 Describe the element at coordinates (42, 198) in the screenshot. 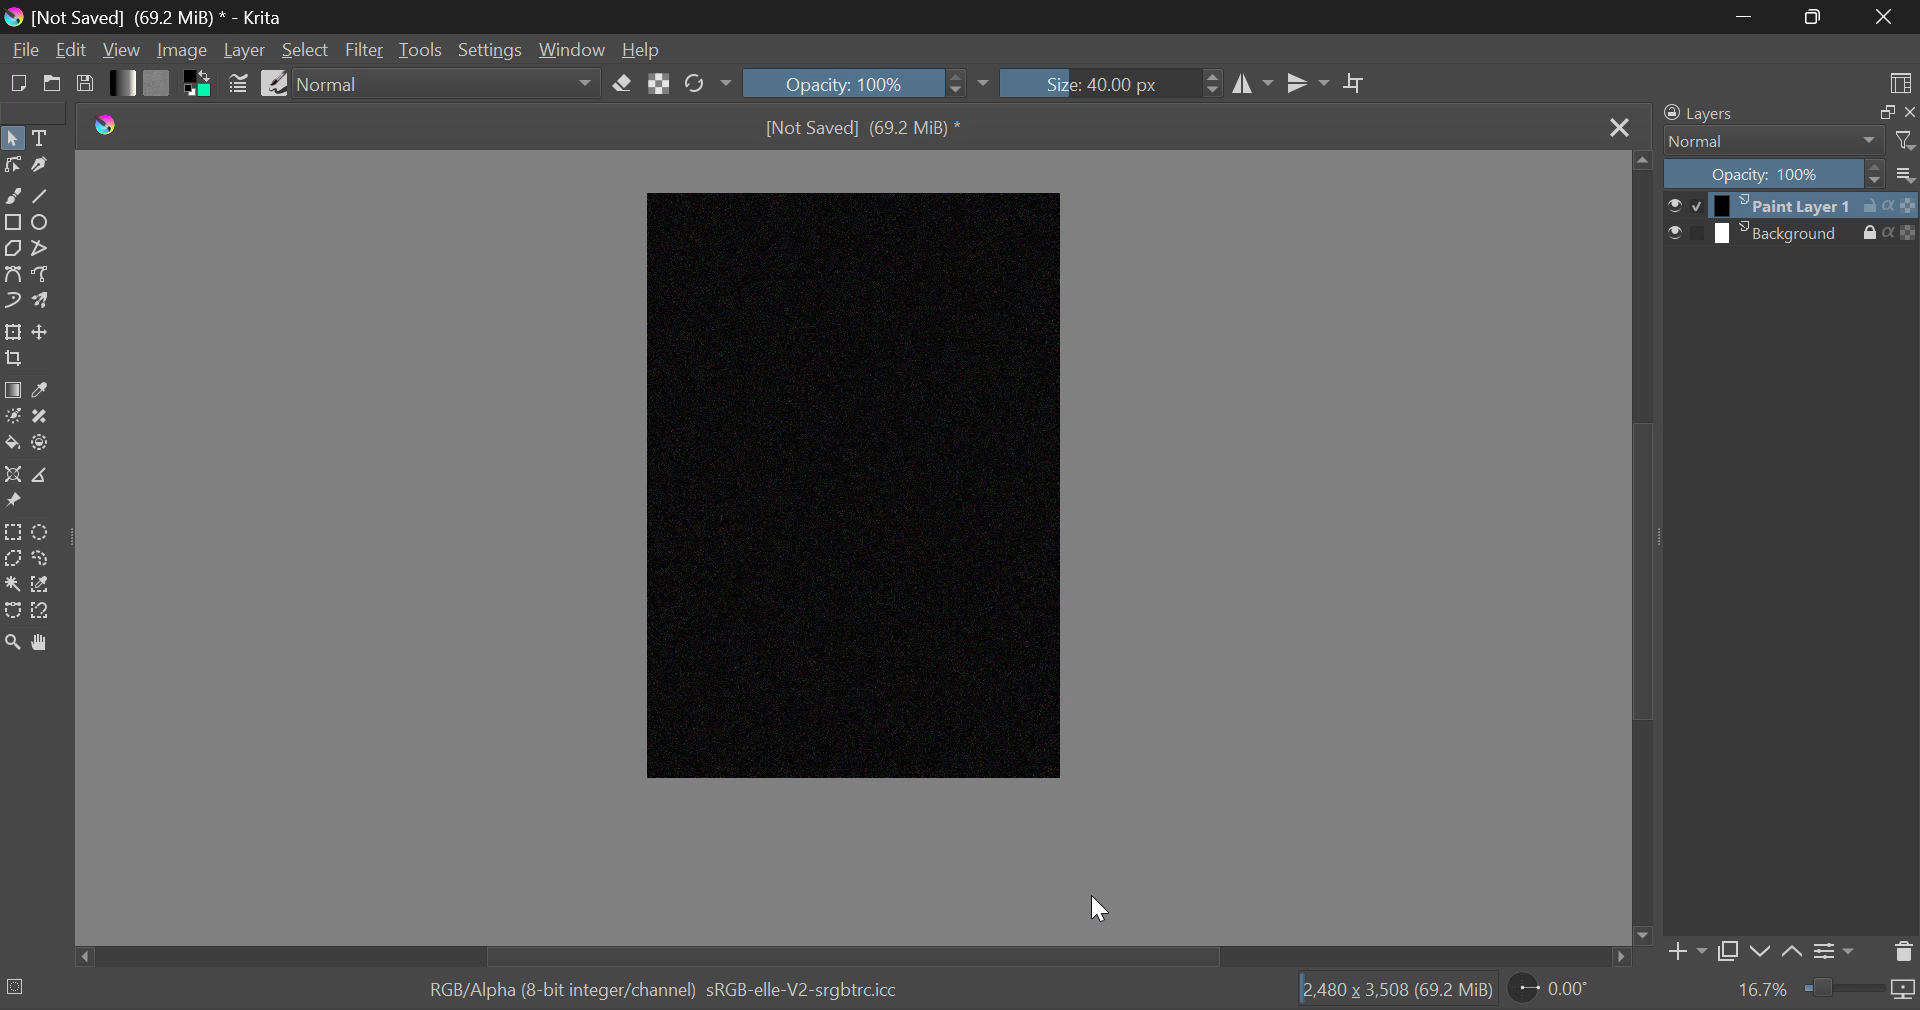

I see `Line` at that location.